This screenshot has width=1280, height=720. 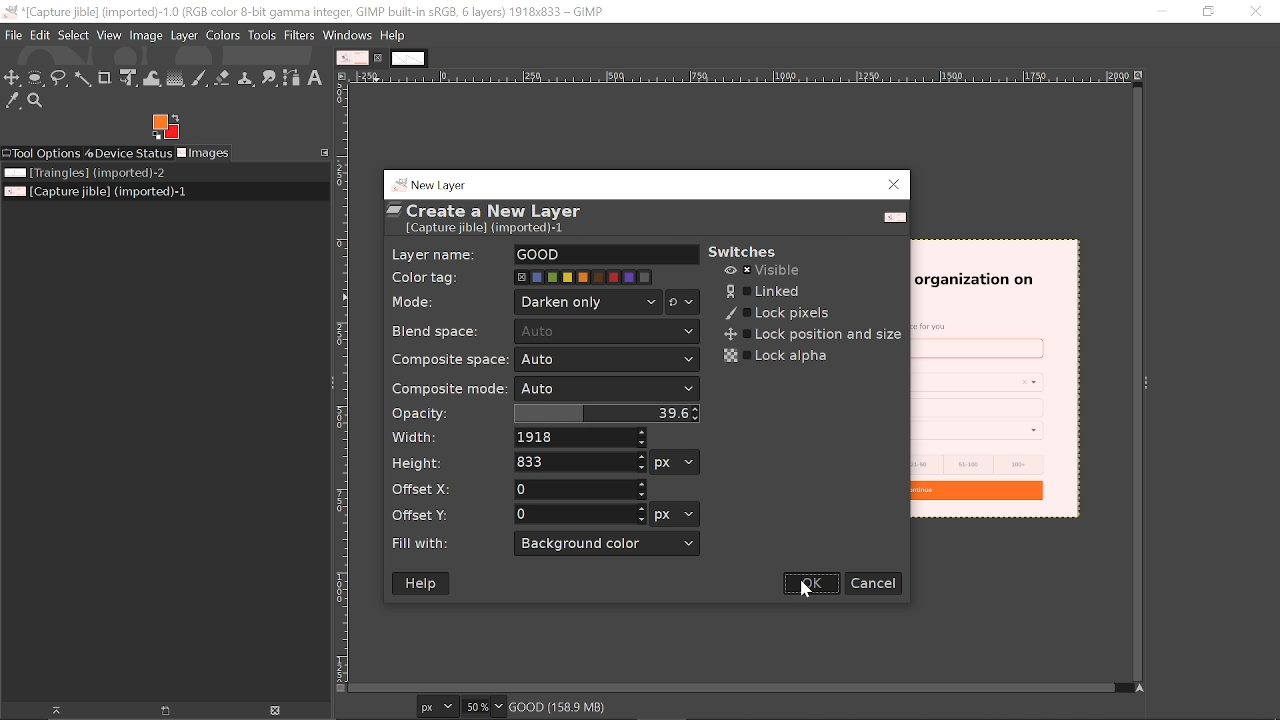 I want to click on Offset Y:, so click(x=430, y=513).